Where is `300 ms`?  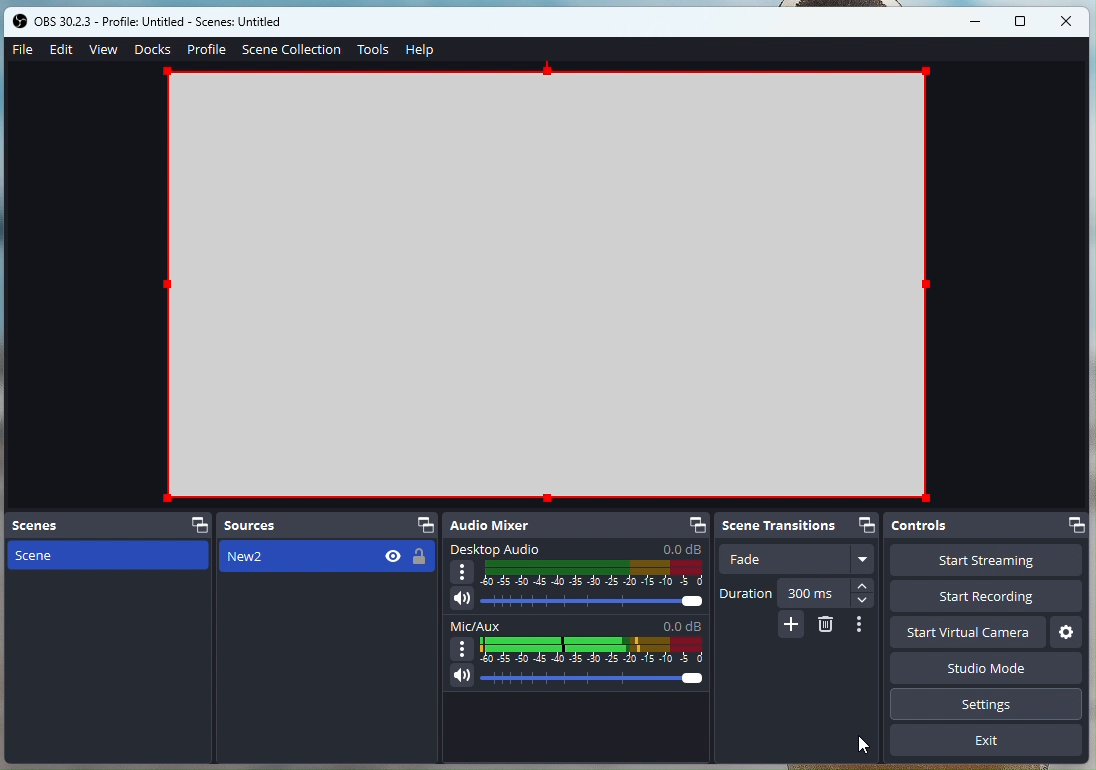 300 ms is located at coordinates (808, 592).